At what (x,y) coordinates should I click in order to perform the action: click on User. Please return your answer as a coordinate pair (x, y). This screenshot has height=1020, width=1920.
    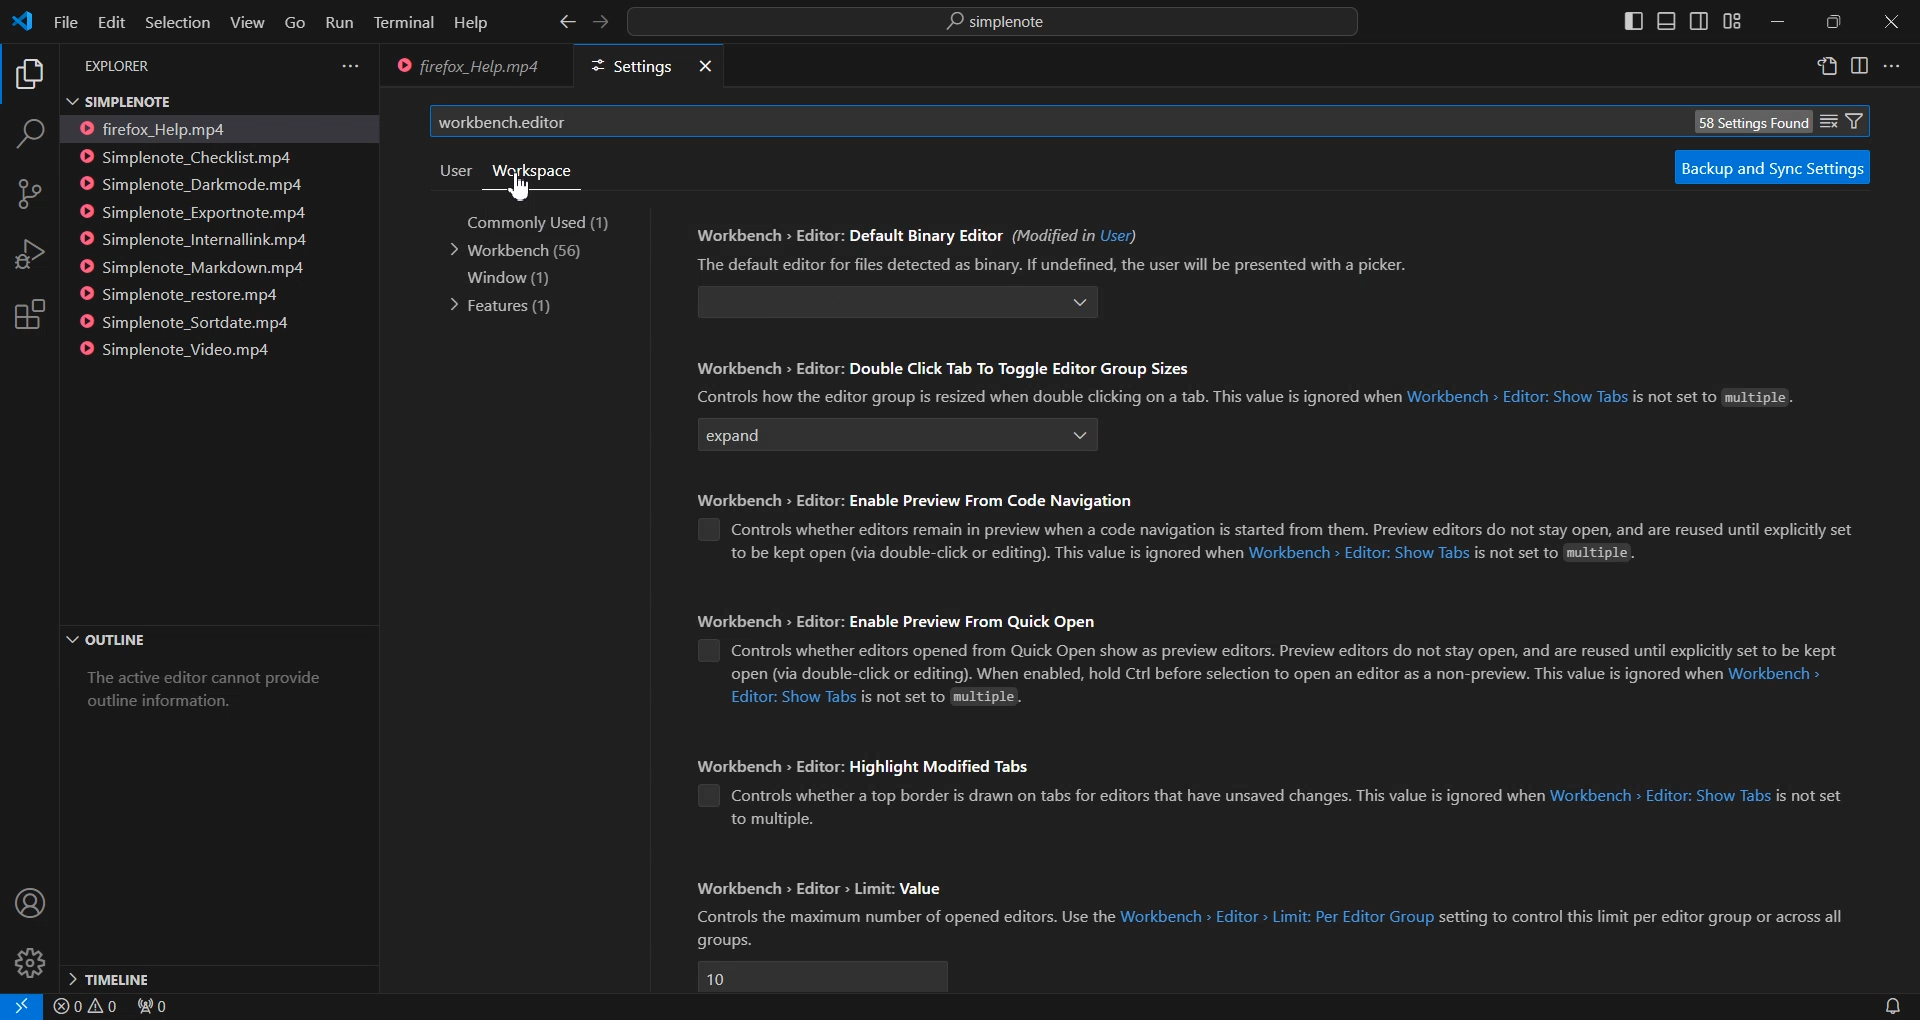
    Looking at the image, I should click on (454, 170).